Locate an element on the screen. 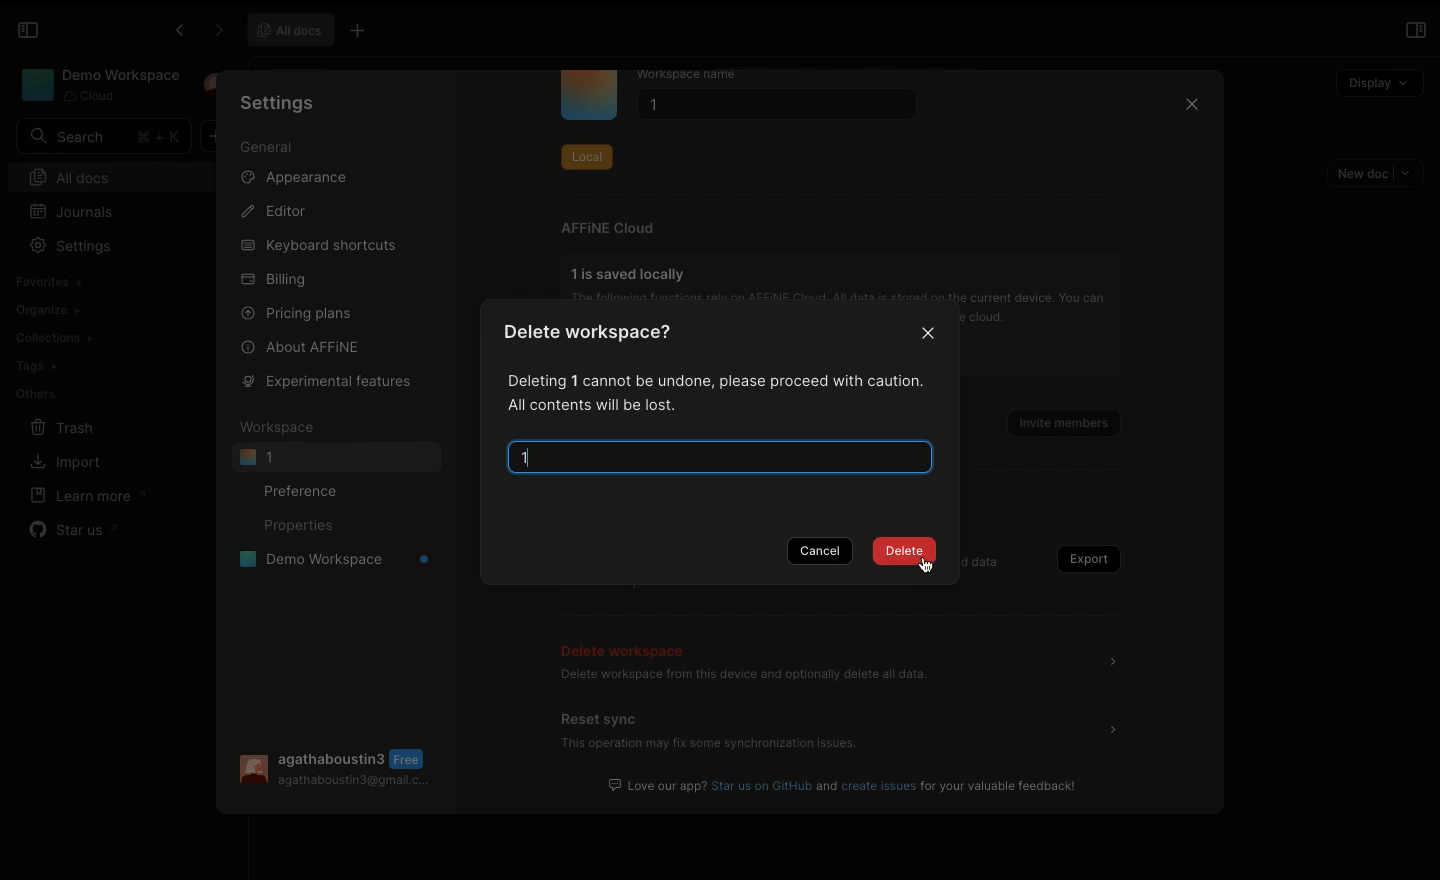  Settings is located at coordinates (278, 102).